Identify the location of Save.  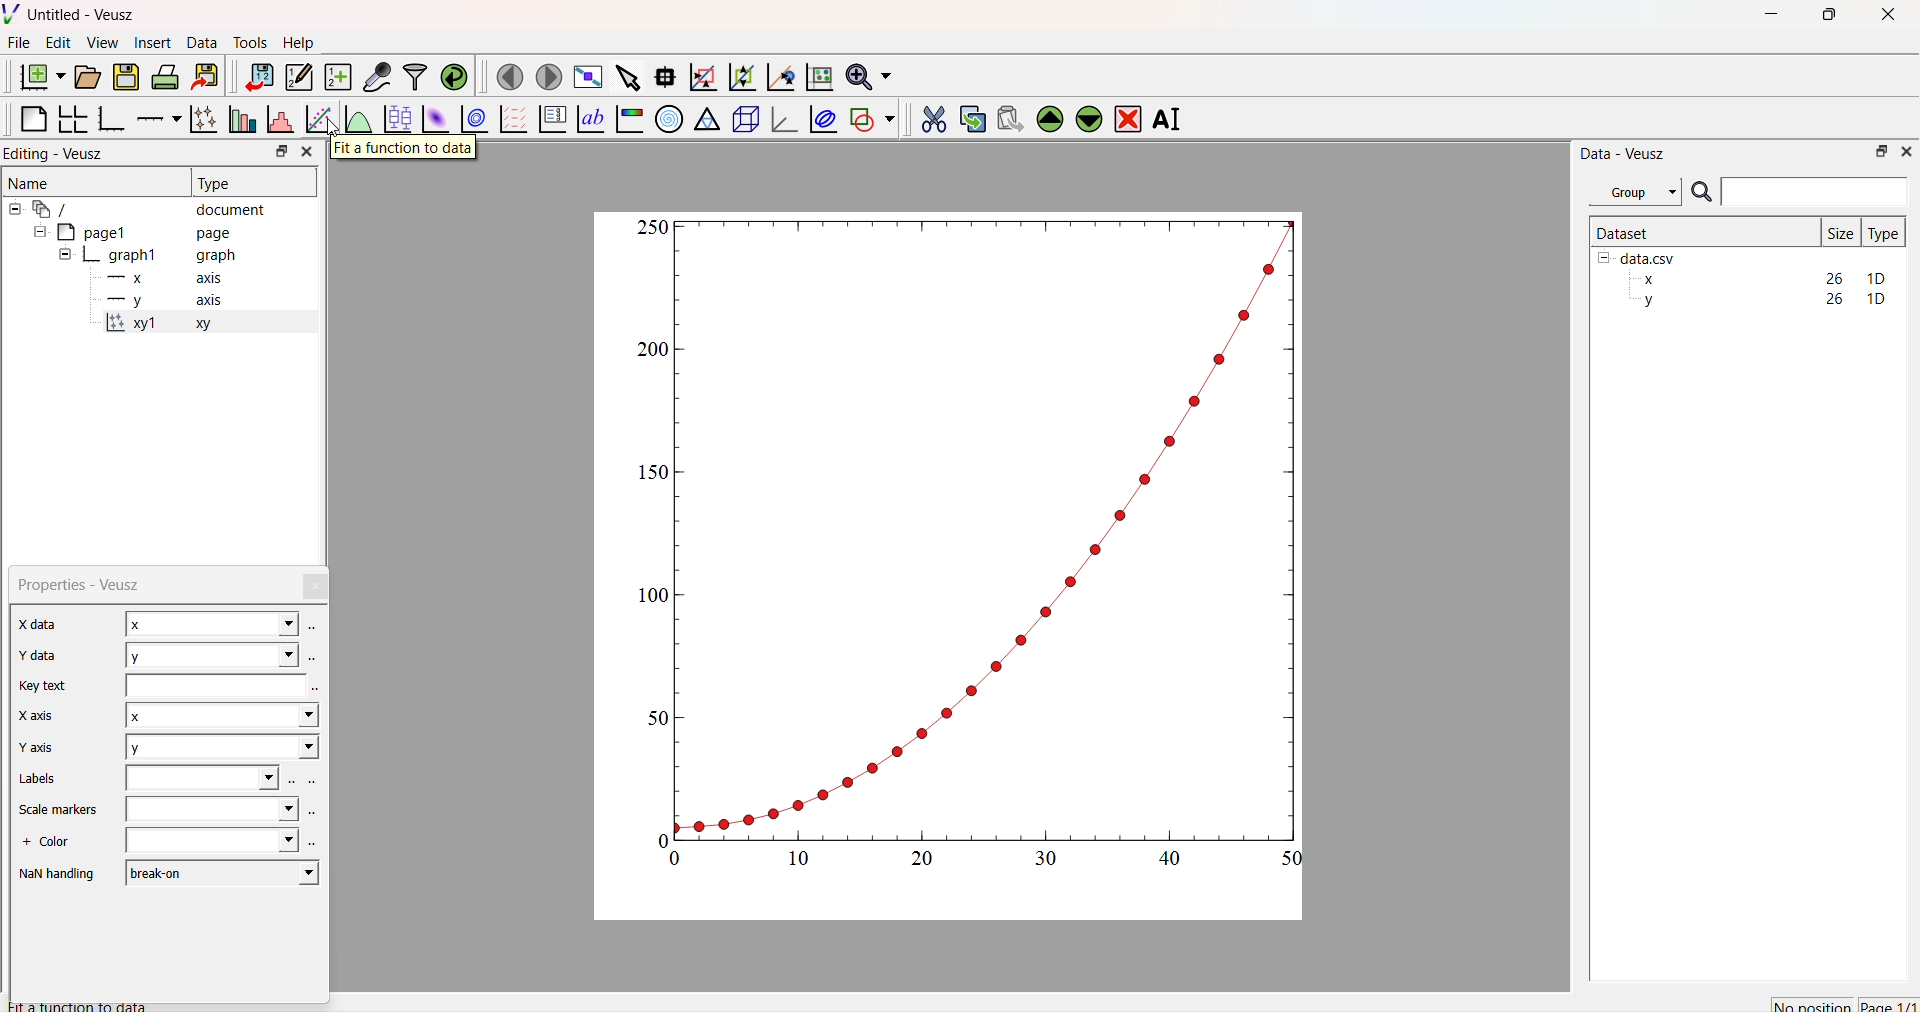
(125, 75).